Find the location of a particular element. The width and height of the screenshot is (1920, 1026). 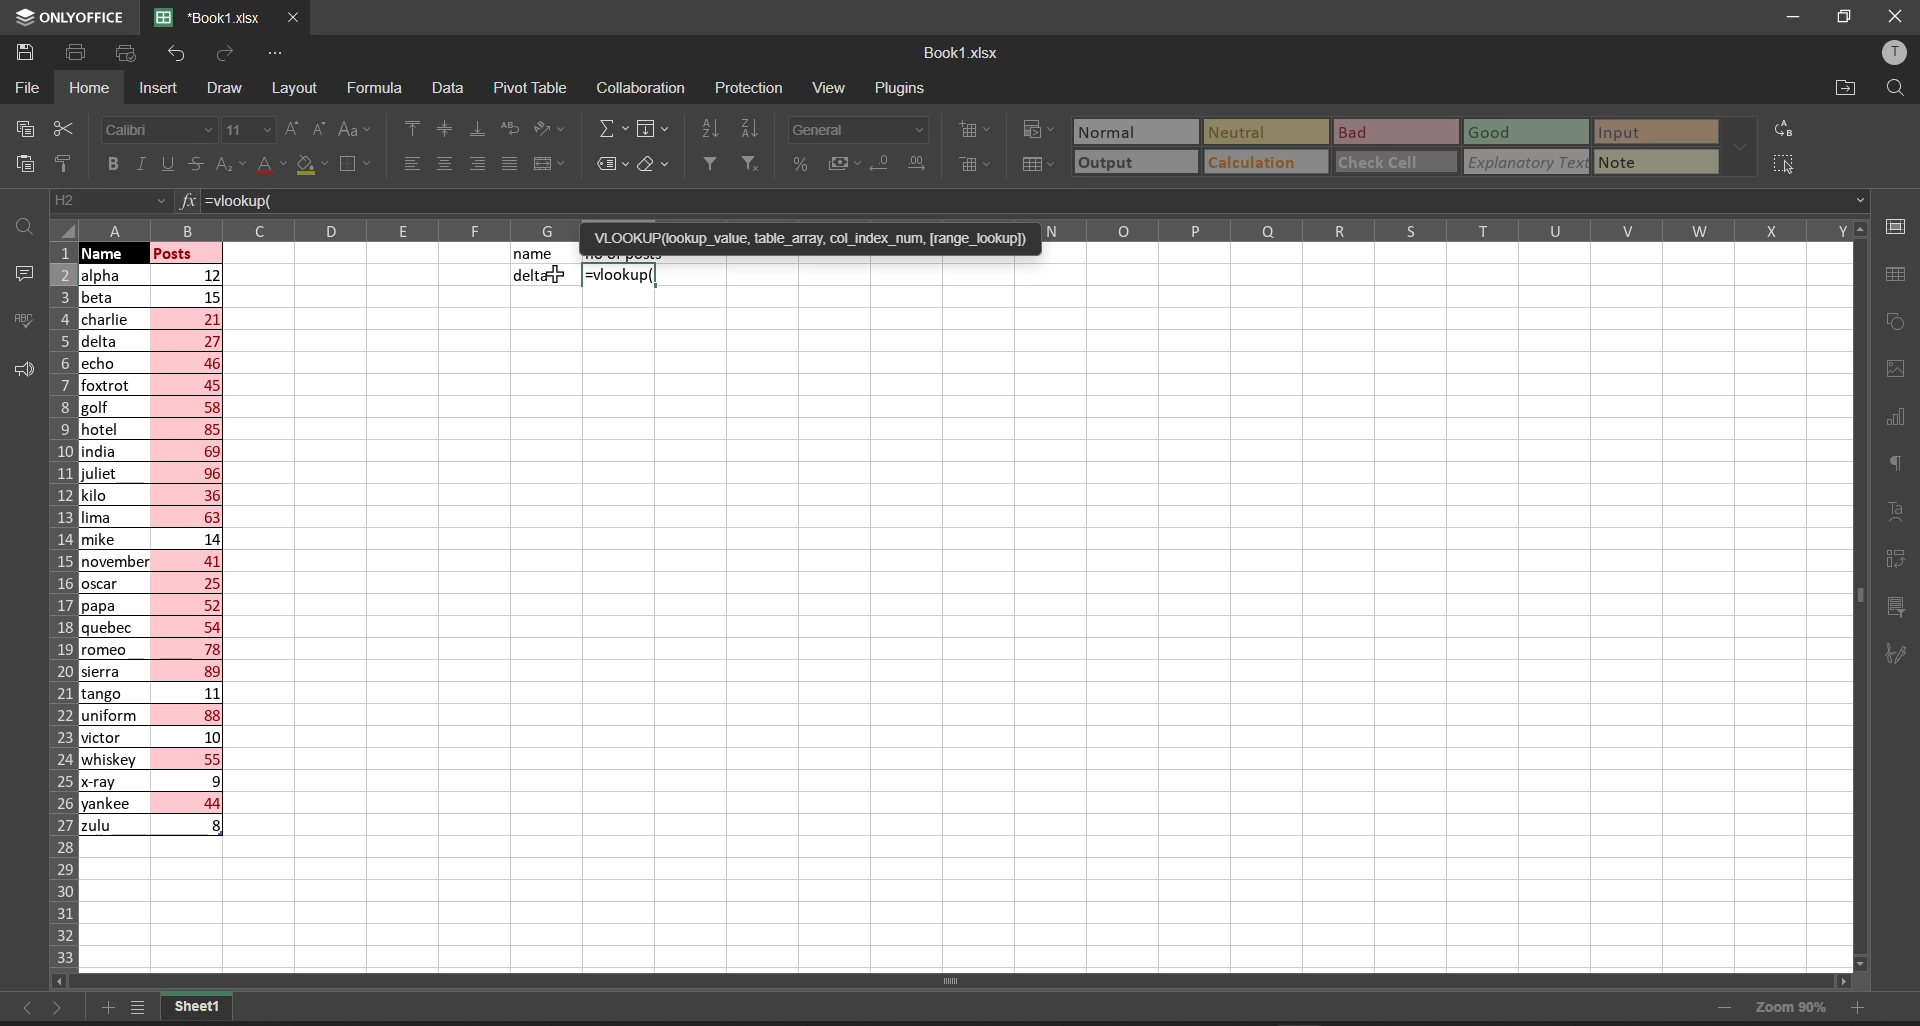

change case is located at coordinates (357, 129).